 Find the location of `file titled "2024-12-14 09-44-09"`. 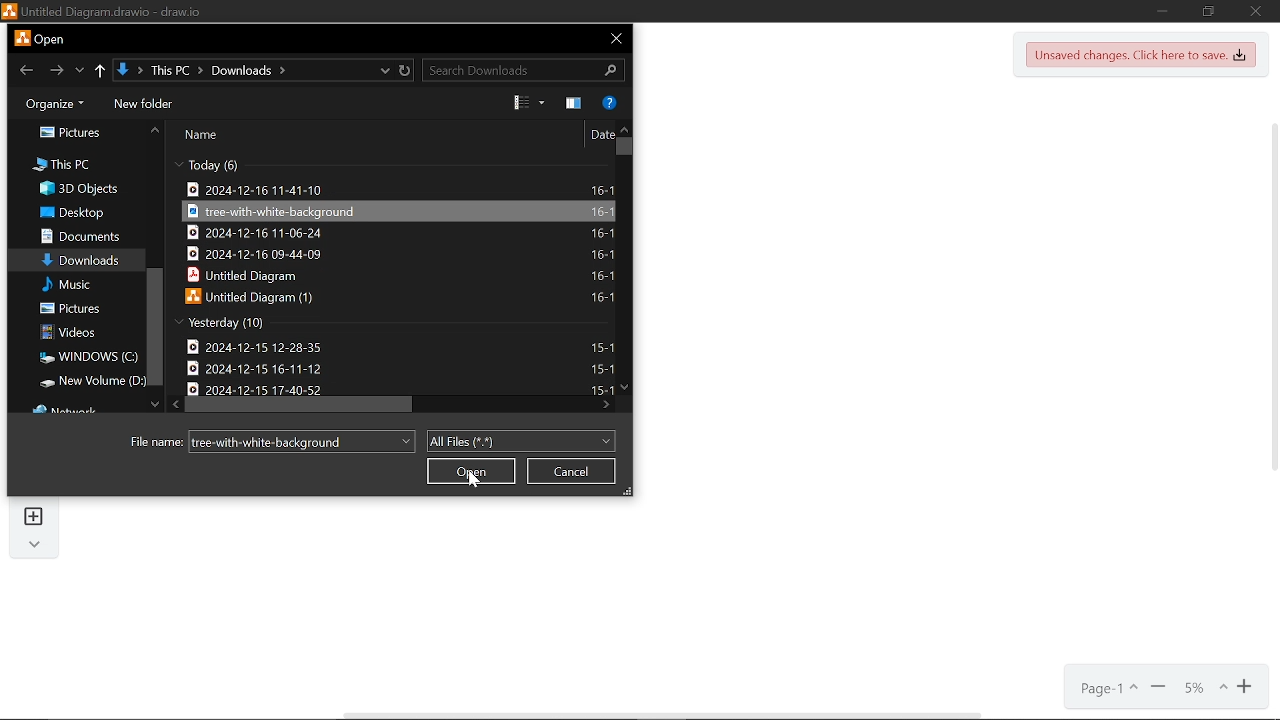

file titled "2024-12-14 09-44-09" is located at coordinates (400, 253).